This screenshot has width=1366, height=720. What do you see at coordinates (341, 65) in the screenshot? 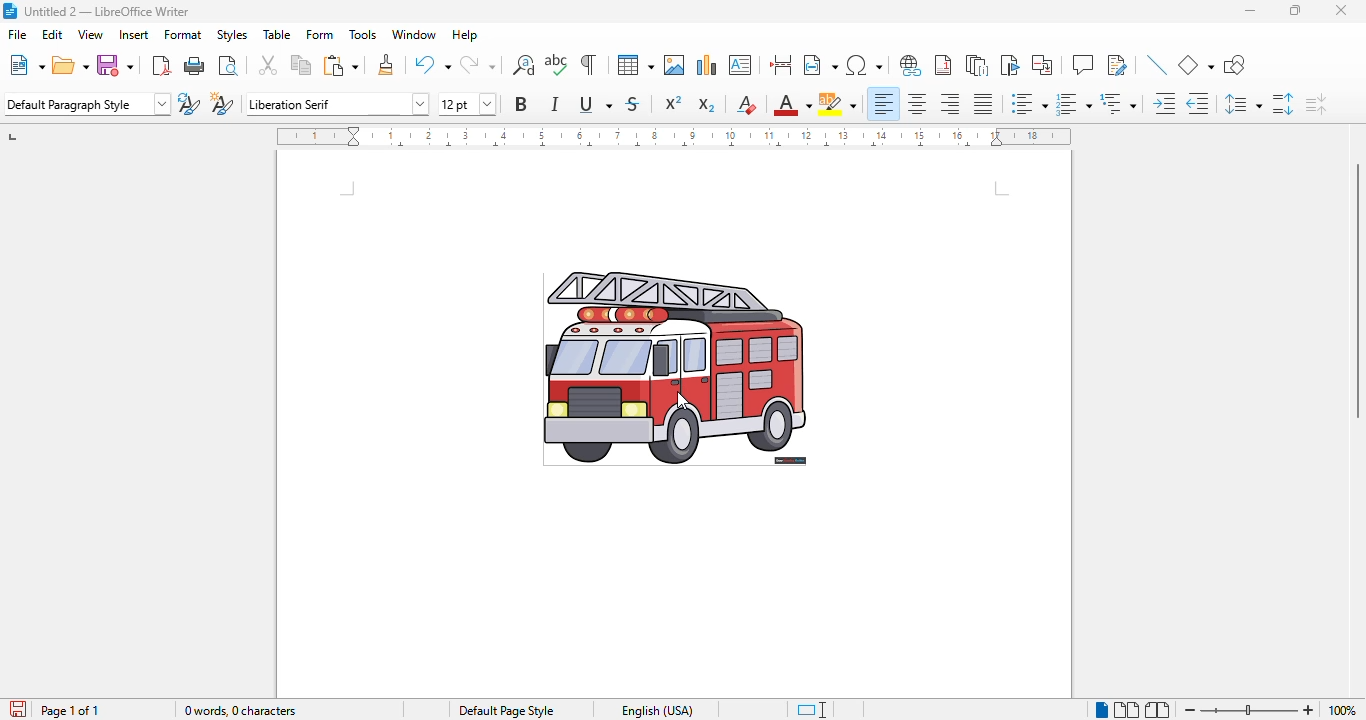
I see `paste` at bounding box center [341, 65].